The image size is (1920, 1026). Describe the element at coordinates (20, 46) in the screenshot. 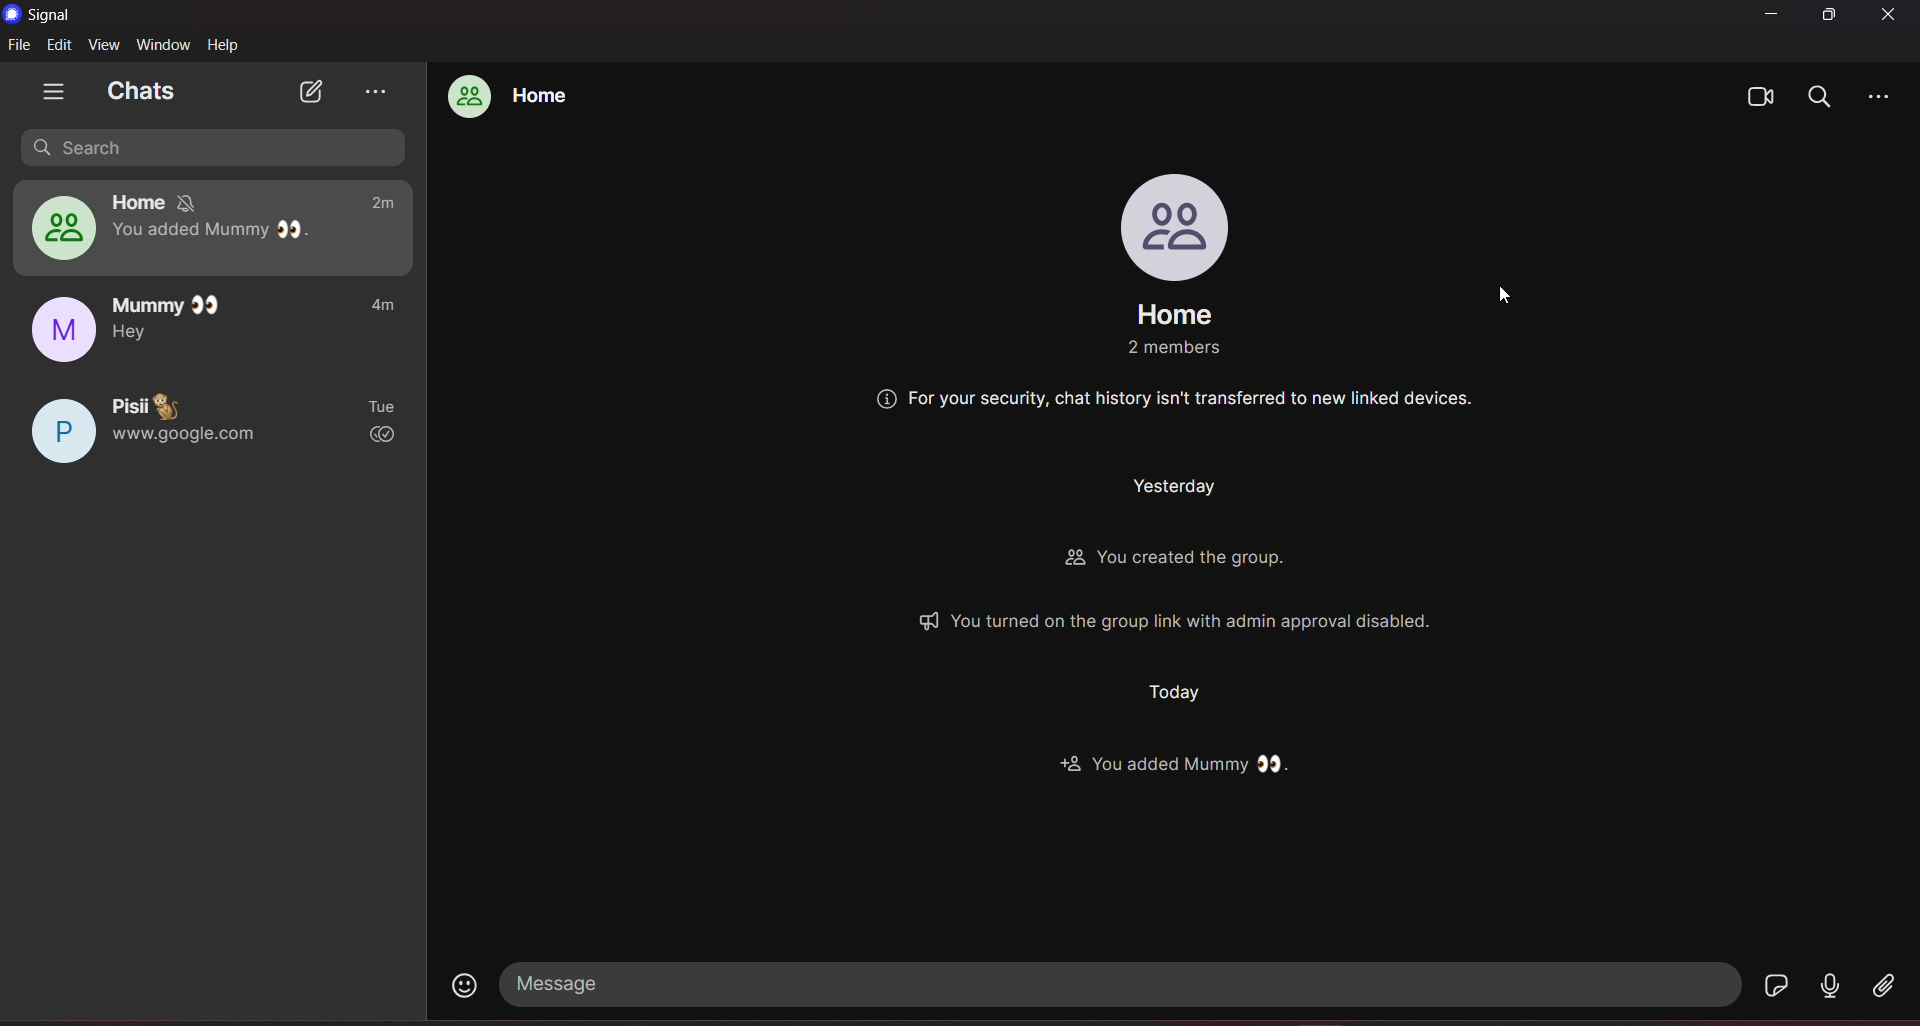

I see `file` at that location.